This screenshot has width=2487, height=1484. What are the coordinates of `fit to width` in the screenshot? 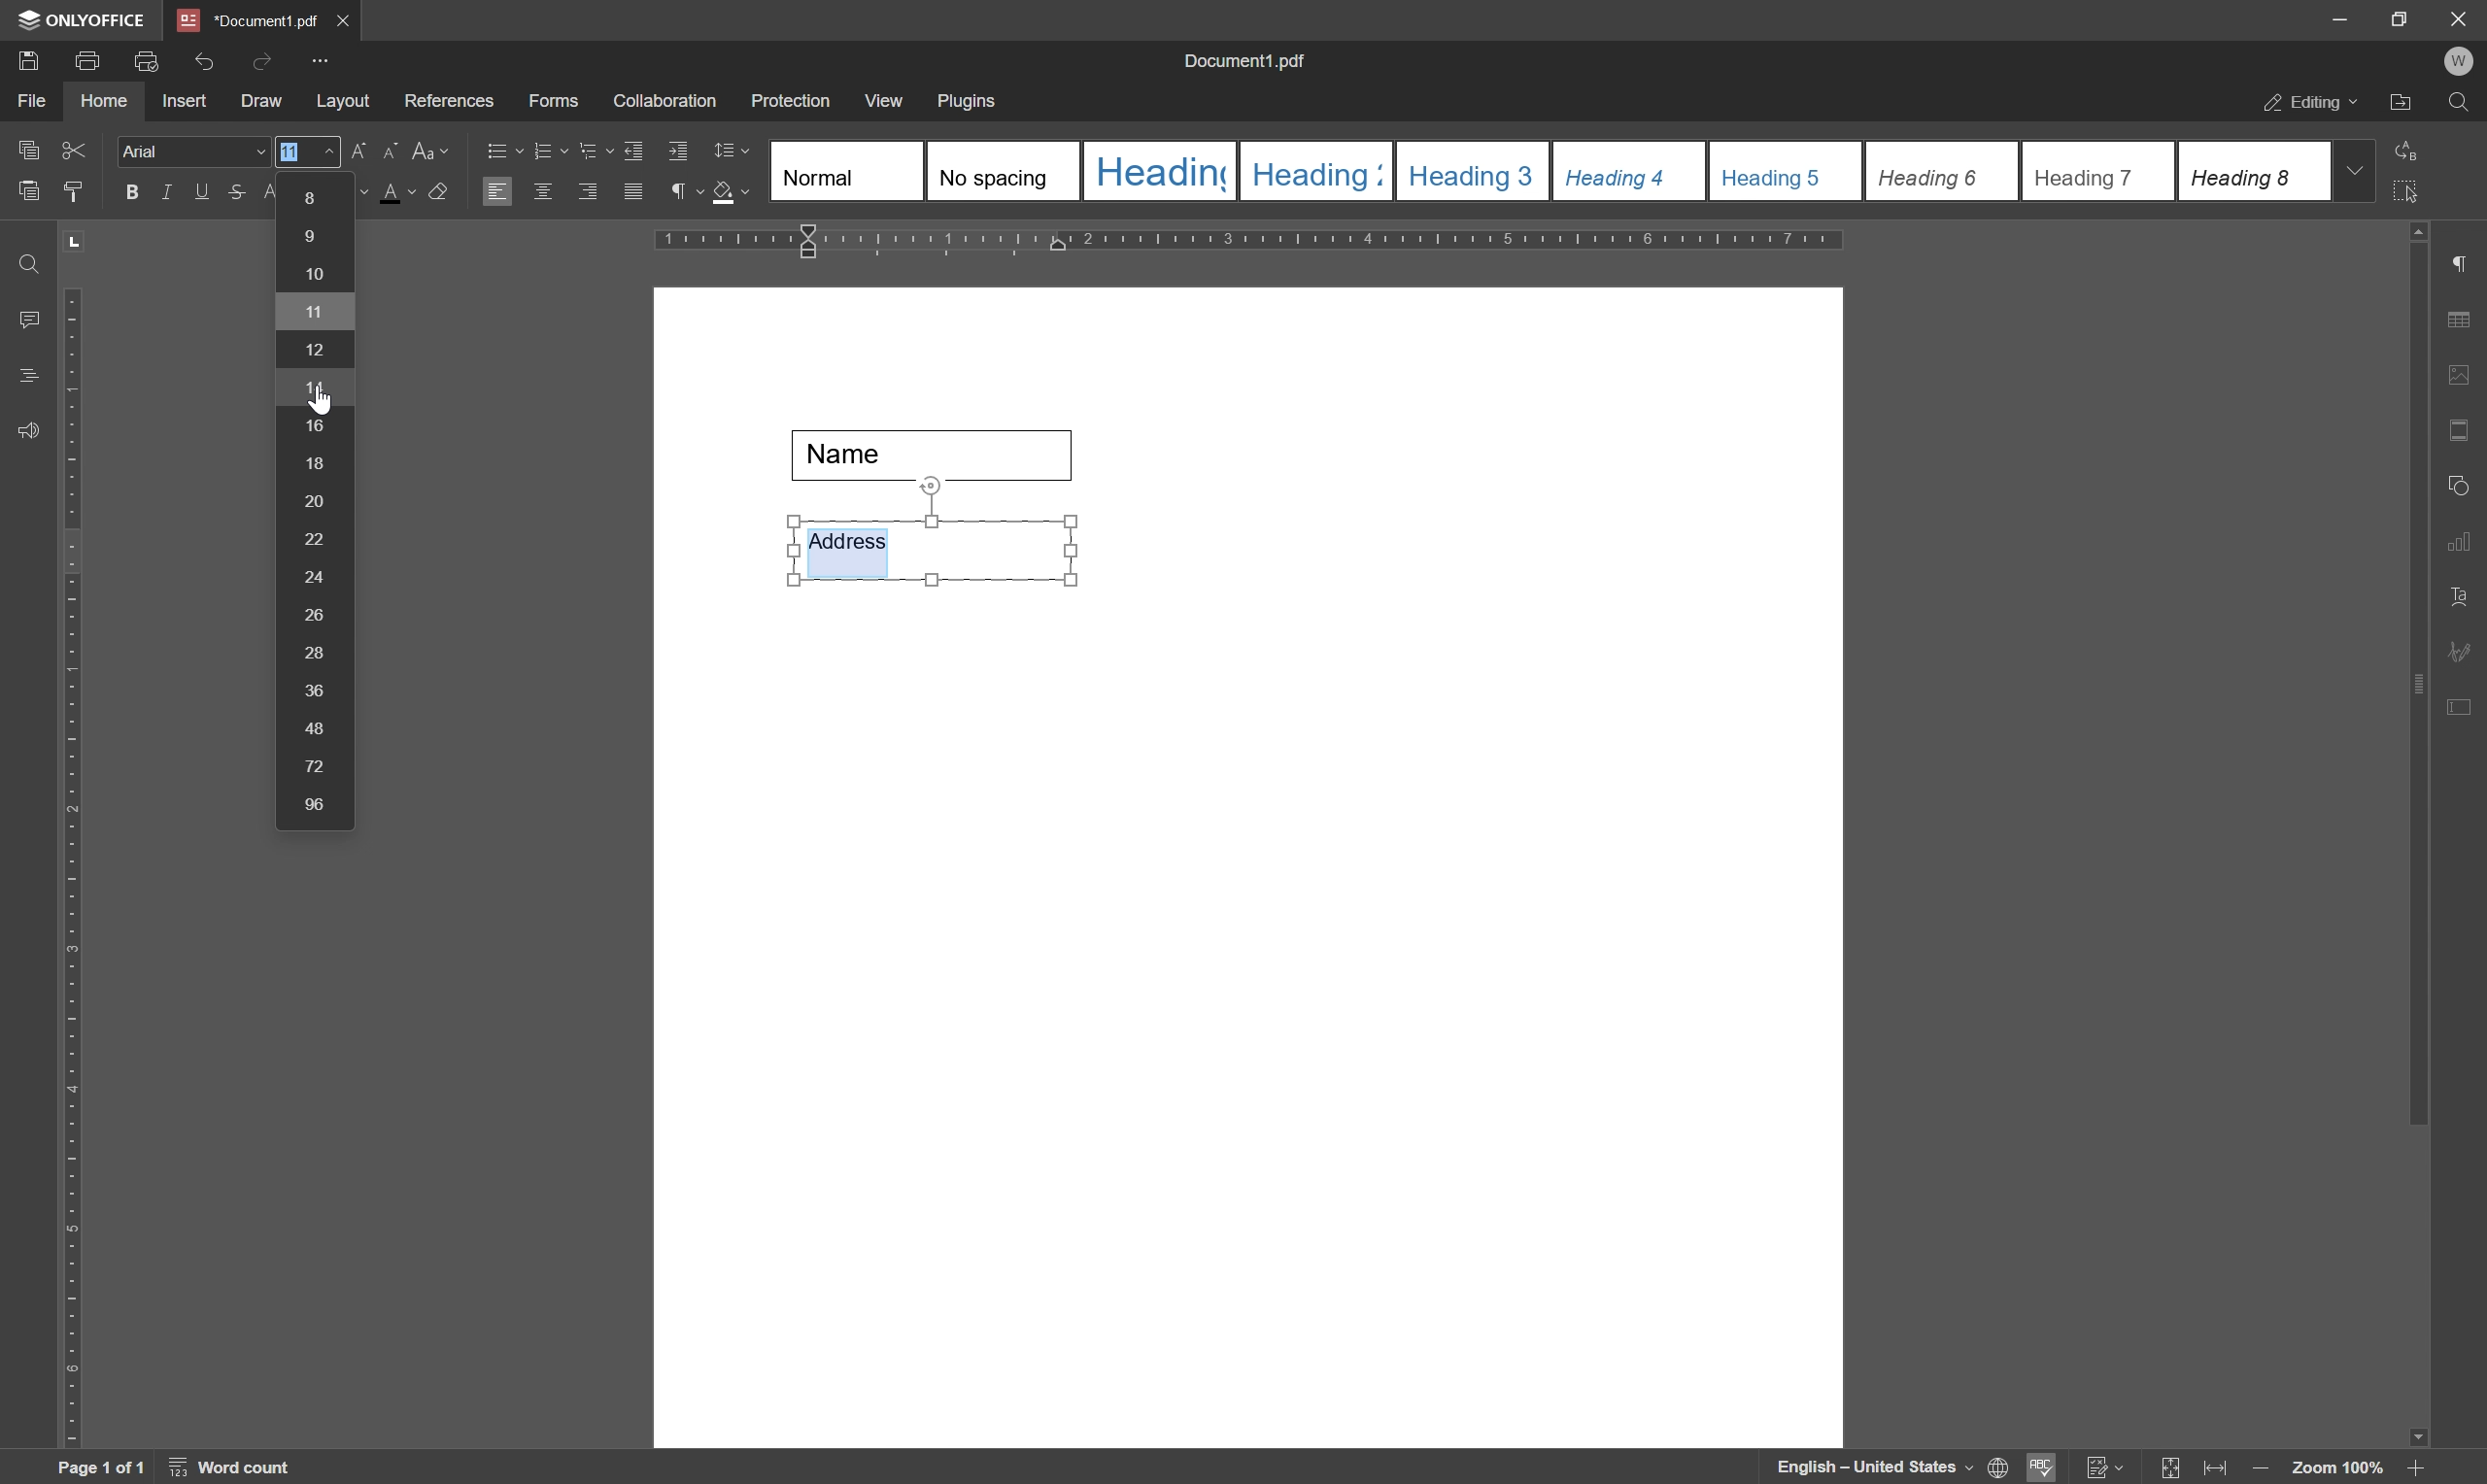 It's located at (2220, 1469).